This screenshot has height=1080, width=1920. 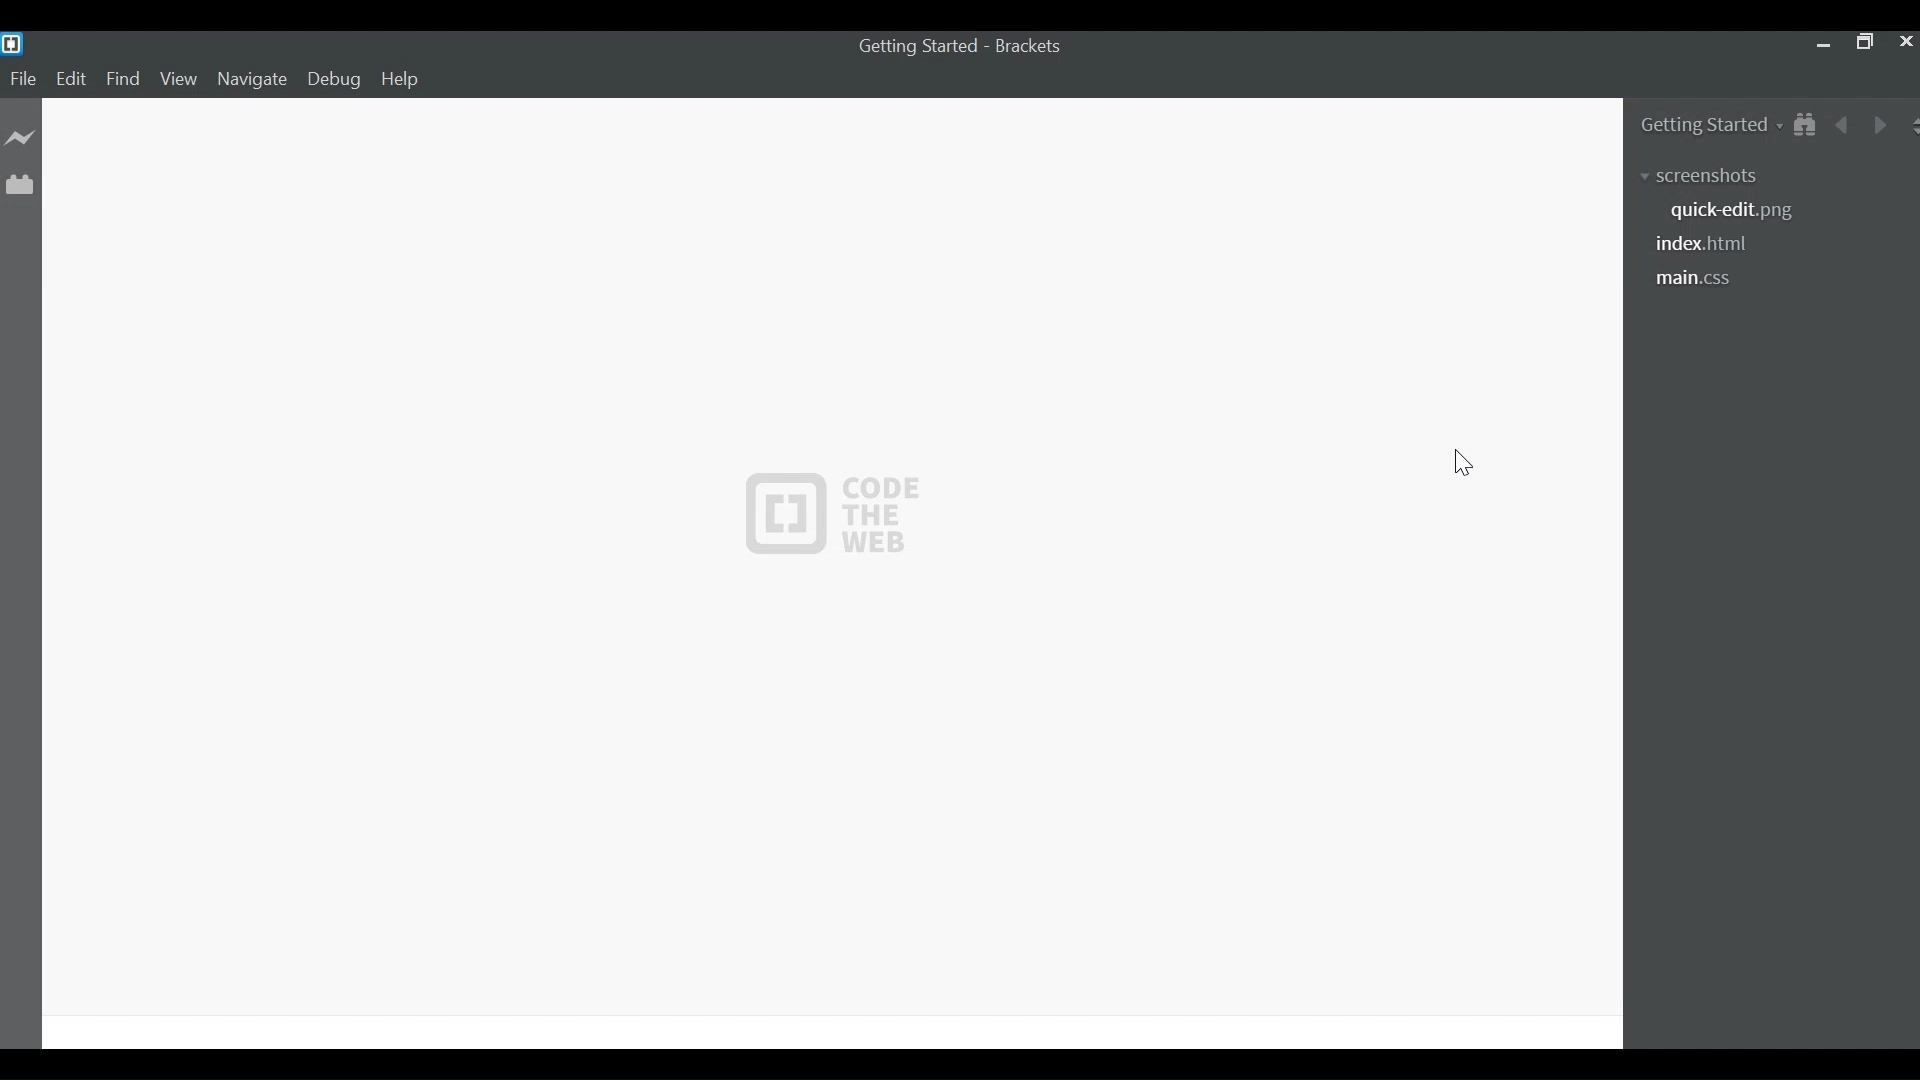 I want to click on Help, so click(x=403, y=79).